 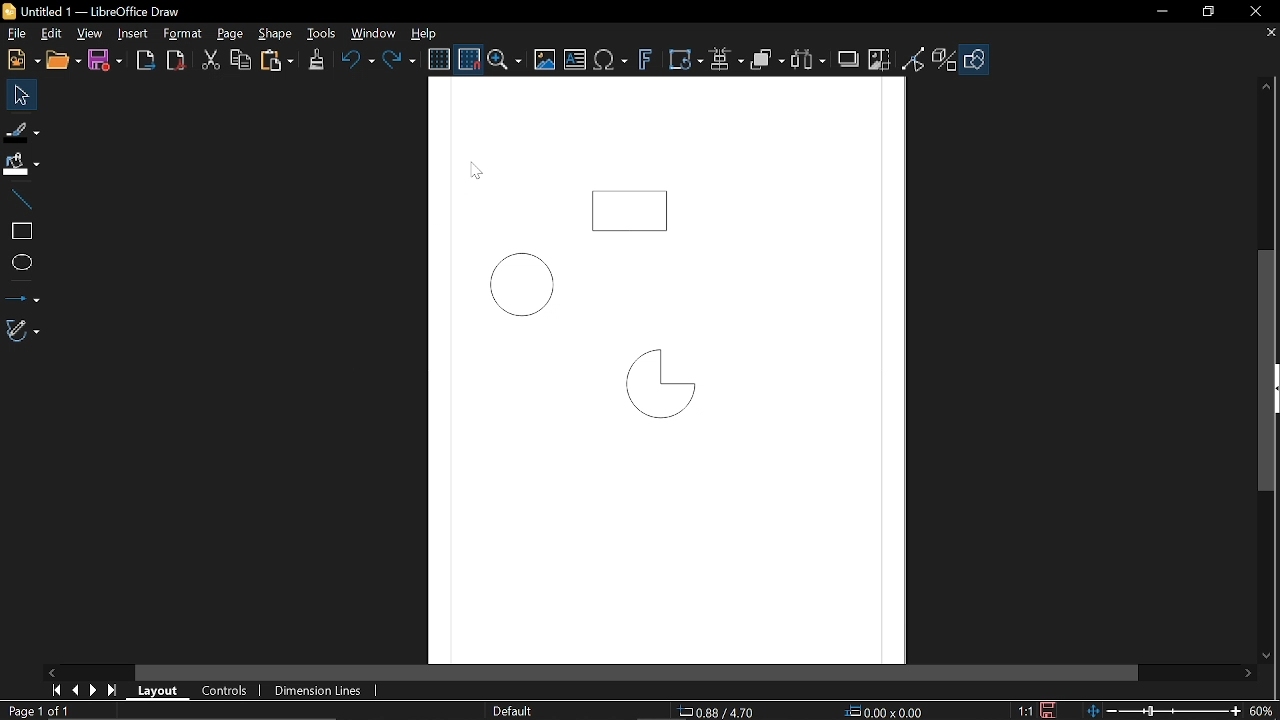 I want to click on Fill Line , so click(x=22, y=131).